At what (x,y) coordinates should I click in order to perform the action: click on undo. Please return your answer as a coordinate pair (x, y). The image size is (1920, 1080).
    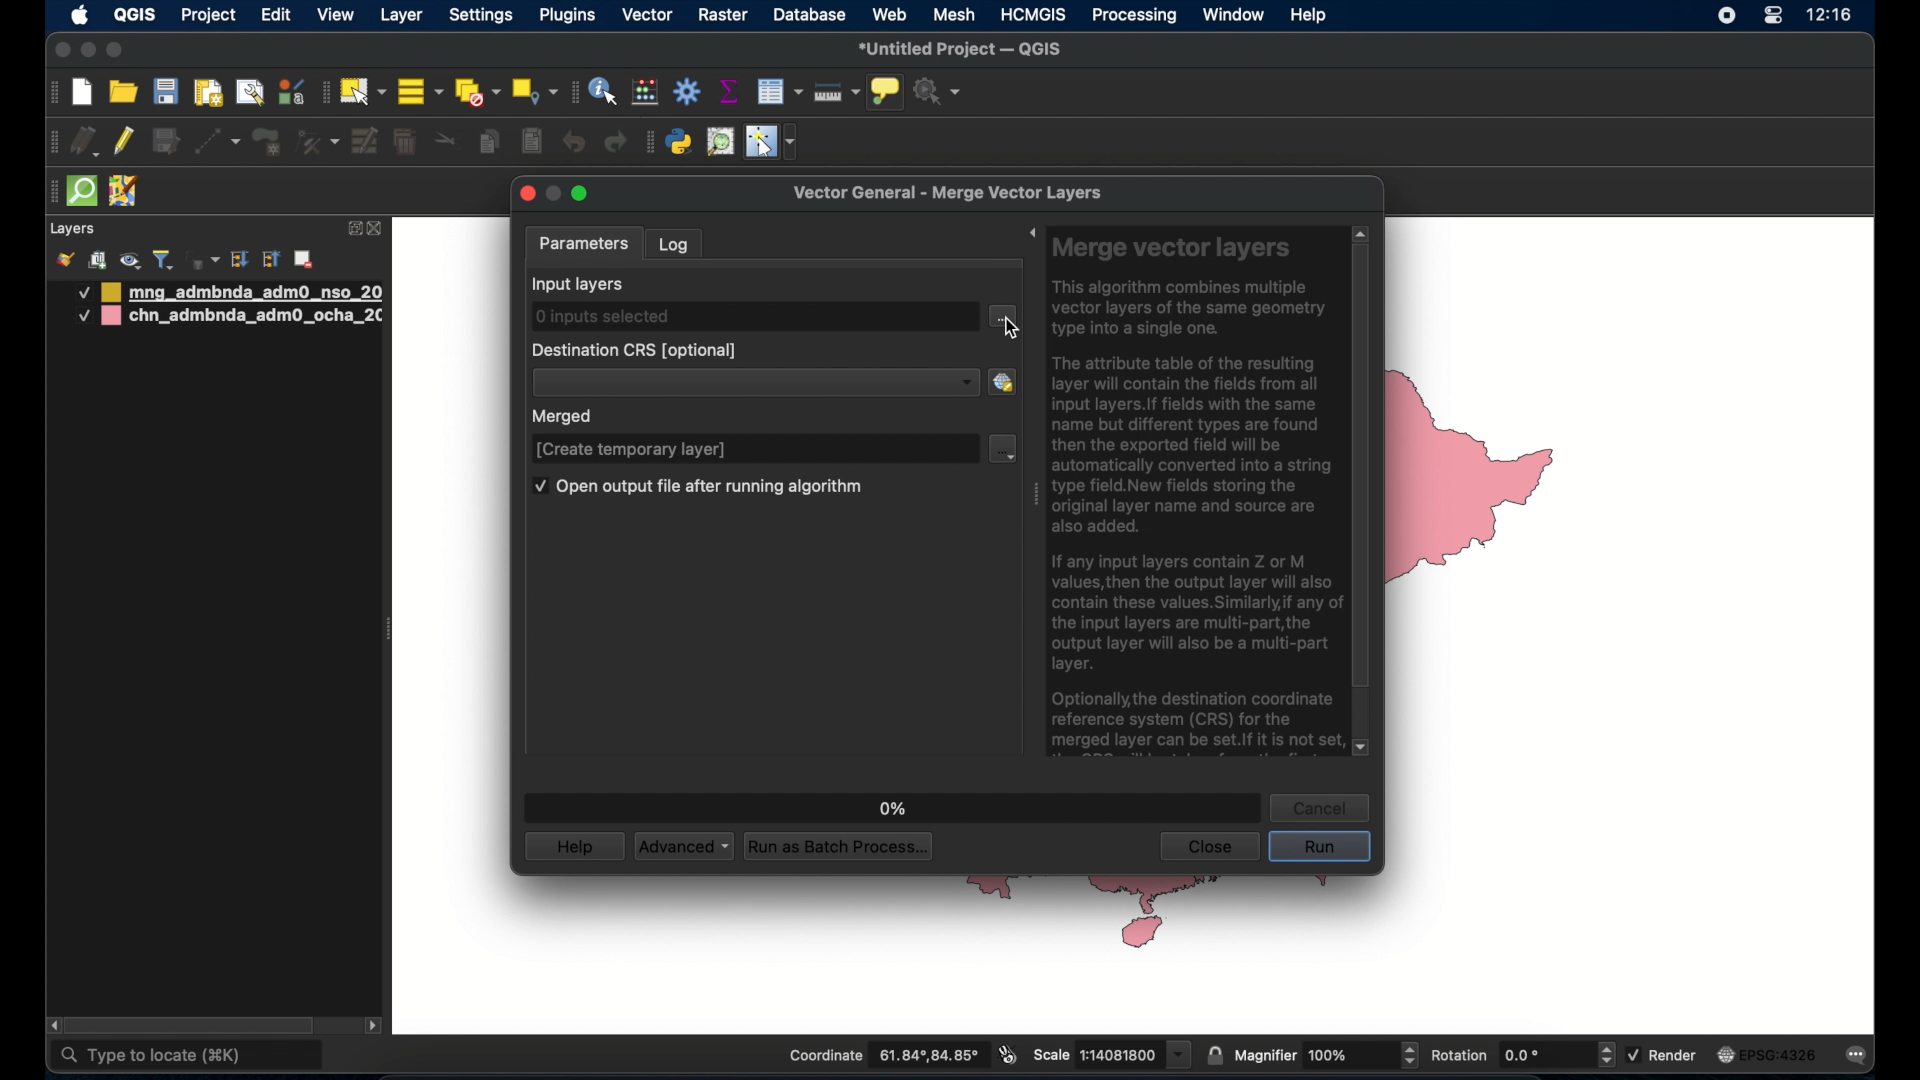
    Looking at the image, I should click on (575, 142).